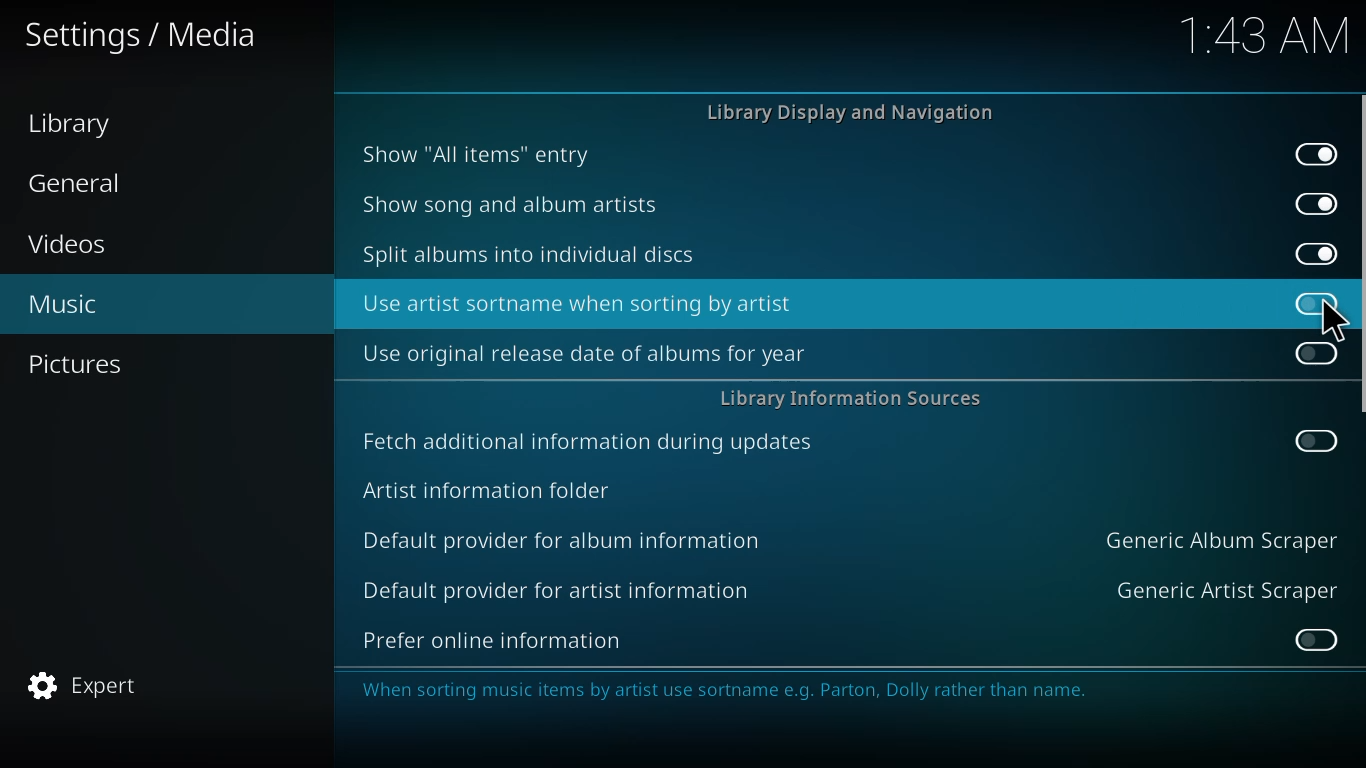  I want to click on expert, so click(82, 685).